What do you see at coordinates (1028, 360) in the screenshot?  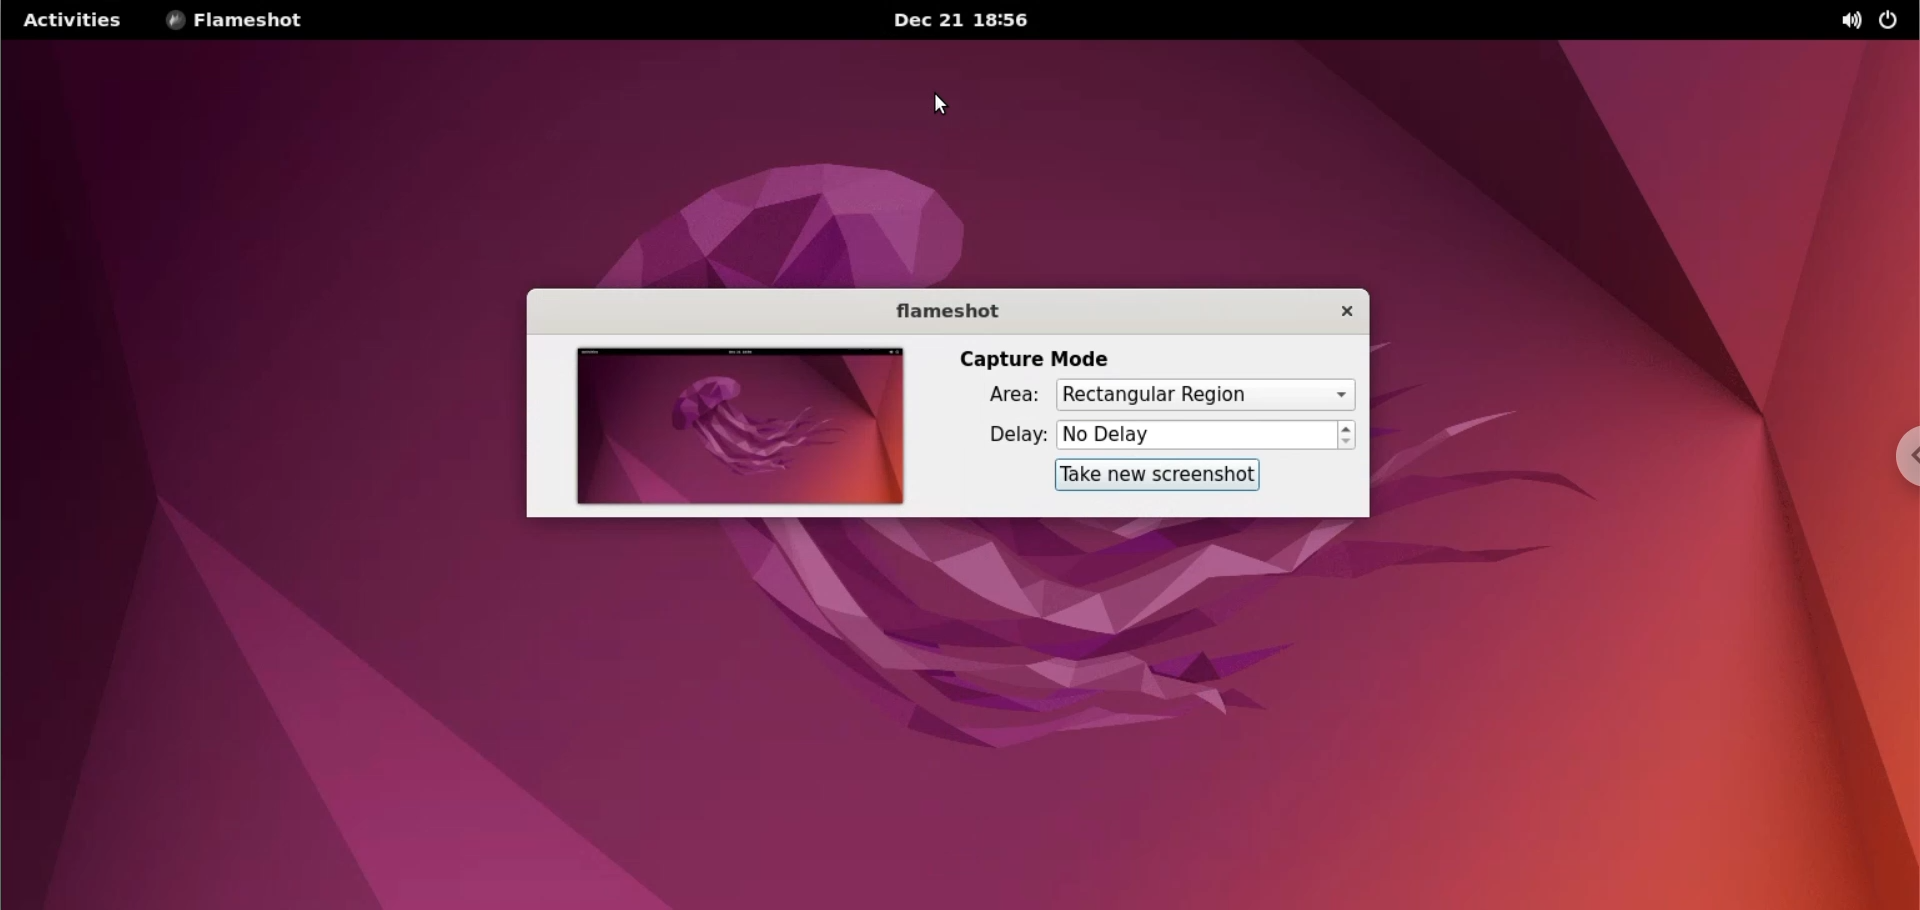 I see `capture mode` at bounding box center [1028, 360].